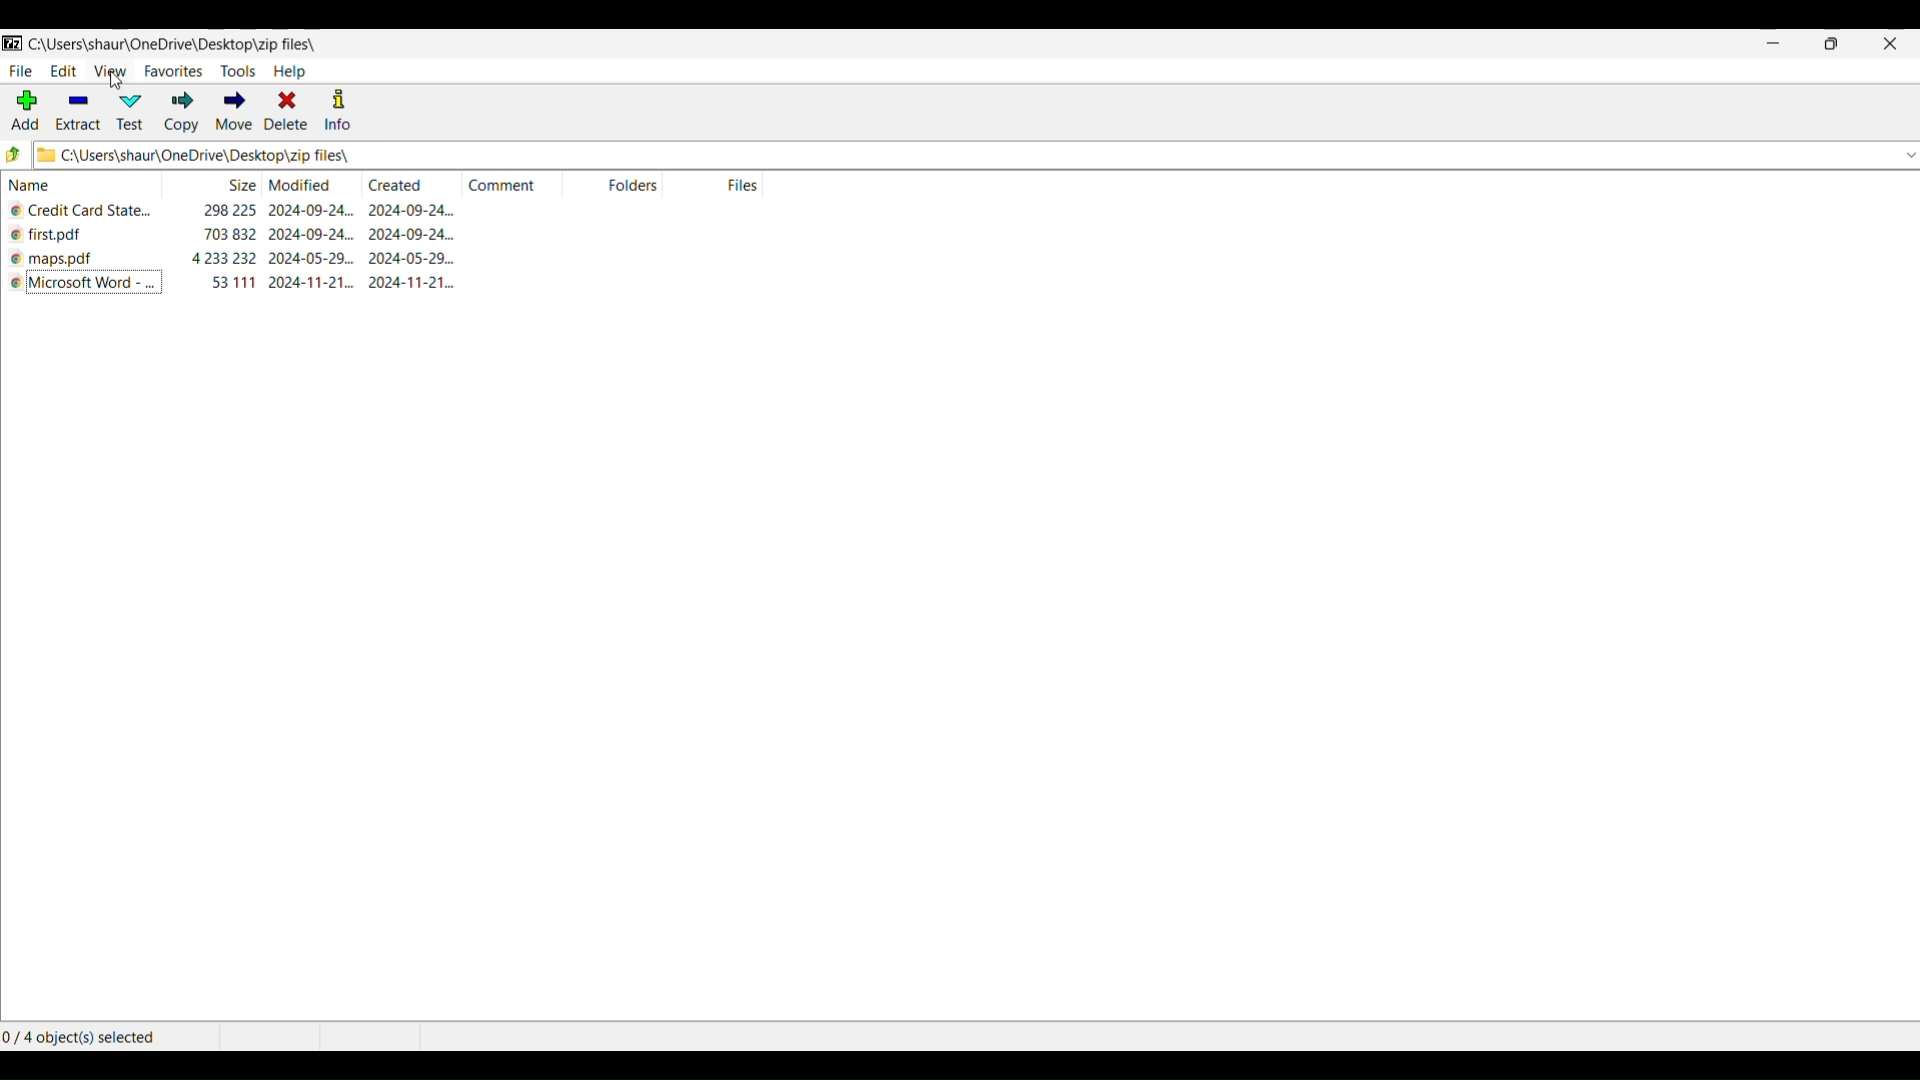 This screenshot has width=1920, height=1080. What do you see at coordinates (63, 73) in the screenshot?
I see `edit` at bounding box center [63, 73].